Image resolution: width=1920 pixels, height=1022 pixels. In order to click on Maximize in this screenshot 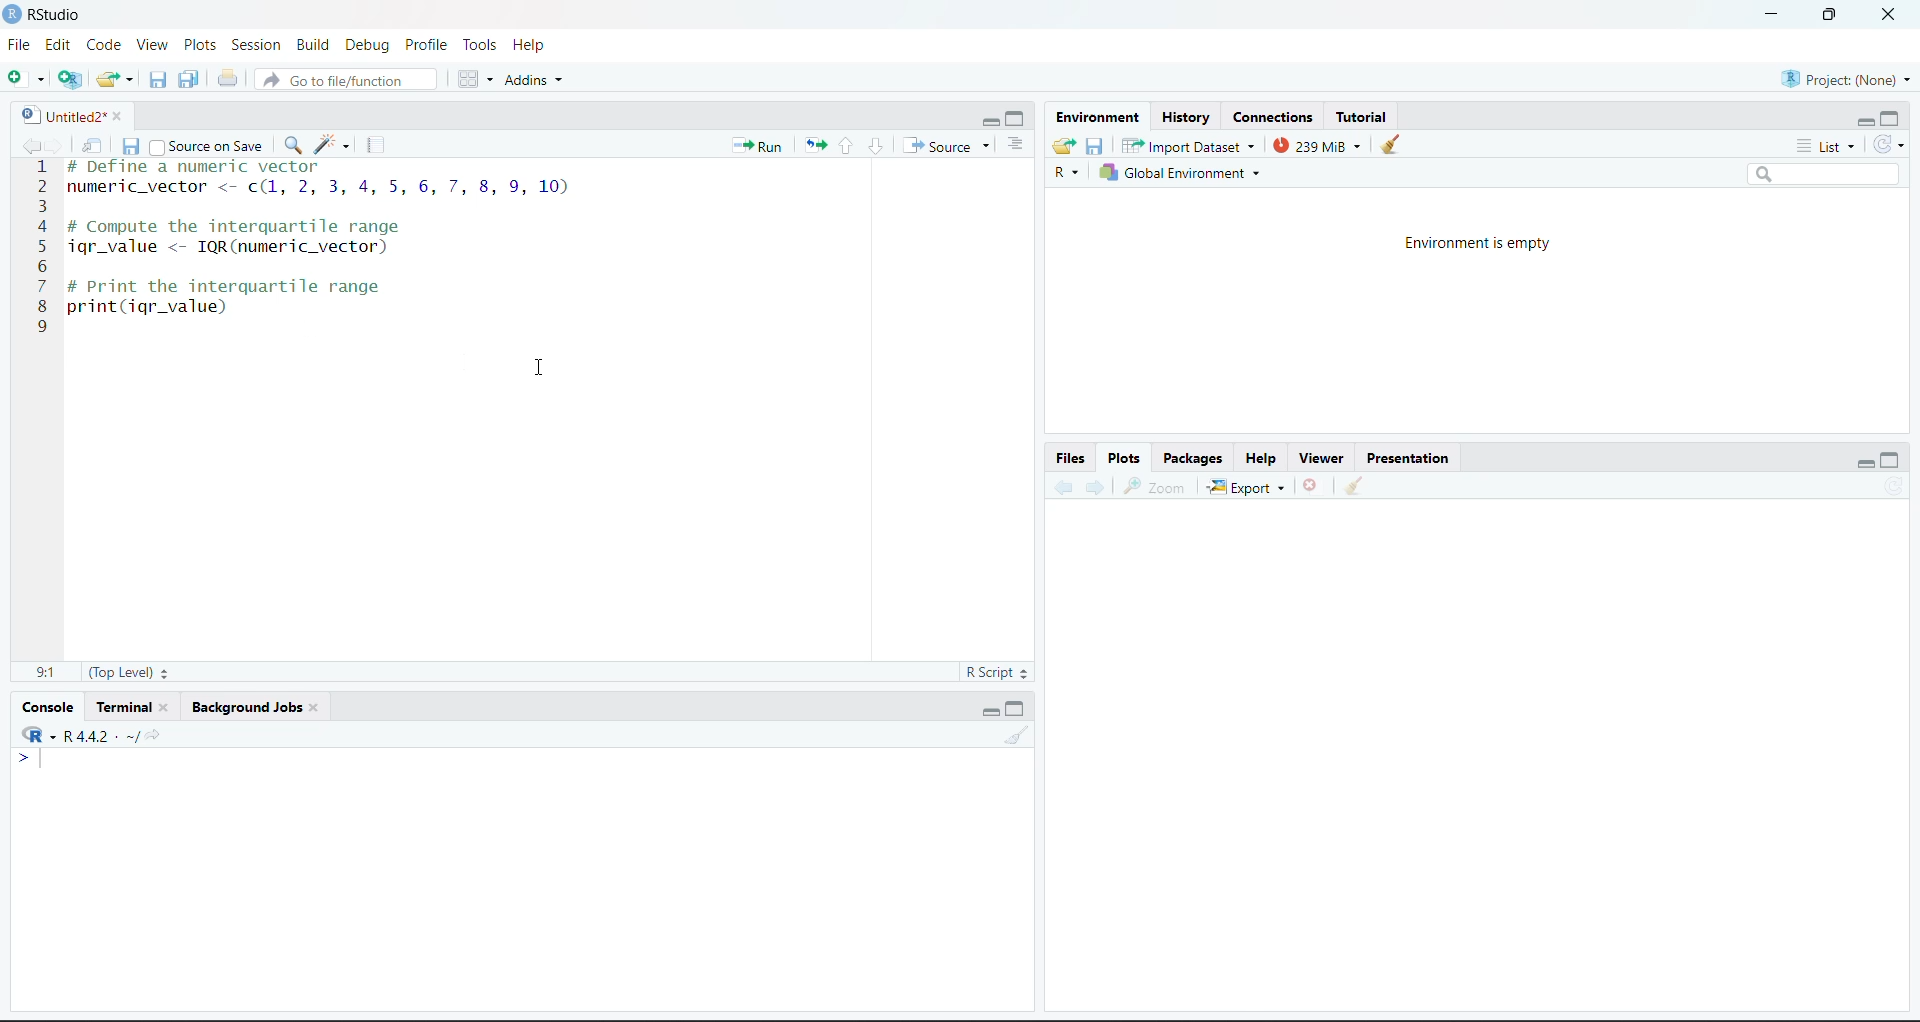, I will do `click(1894, 459)`.